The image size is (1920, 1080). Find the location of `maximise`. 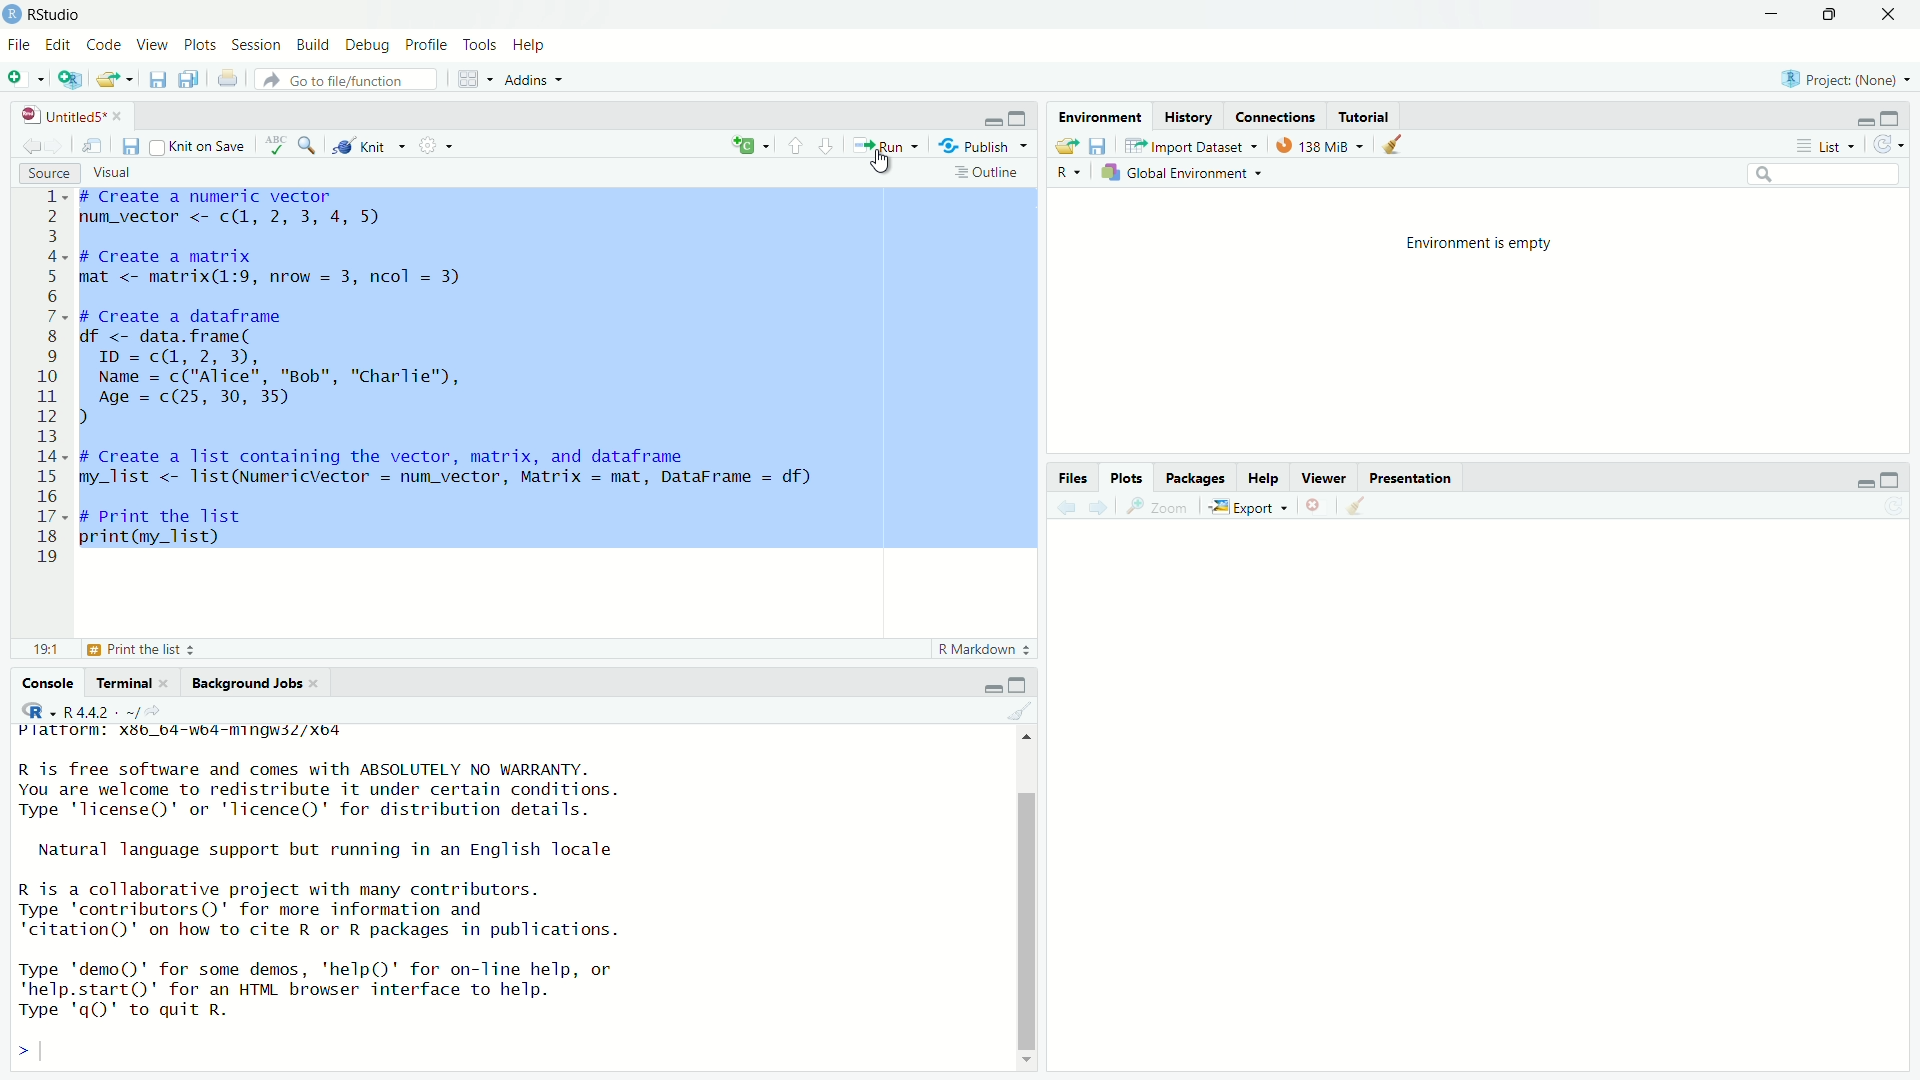

maximise is located at coordinates (1024, 682).